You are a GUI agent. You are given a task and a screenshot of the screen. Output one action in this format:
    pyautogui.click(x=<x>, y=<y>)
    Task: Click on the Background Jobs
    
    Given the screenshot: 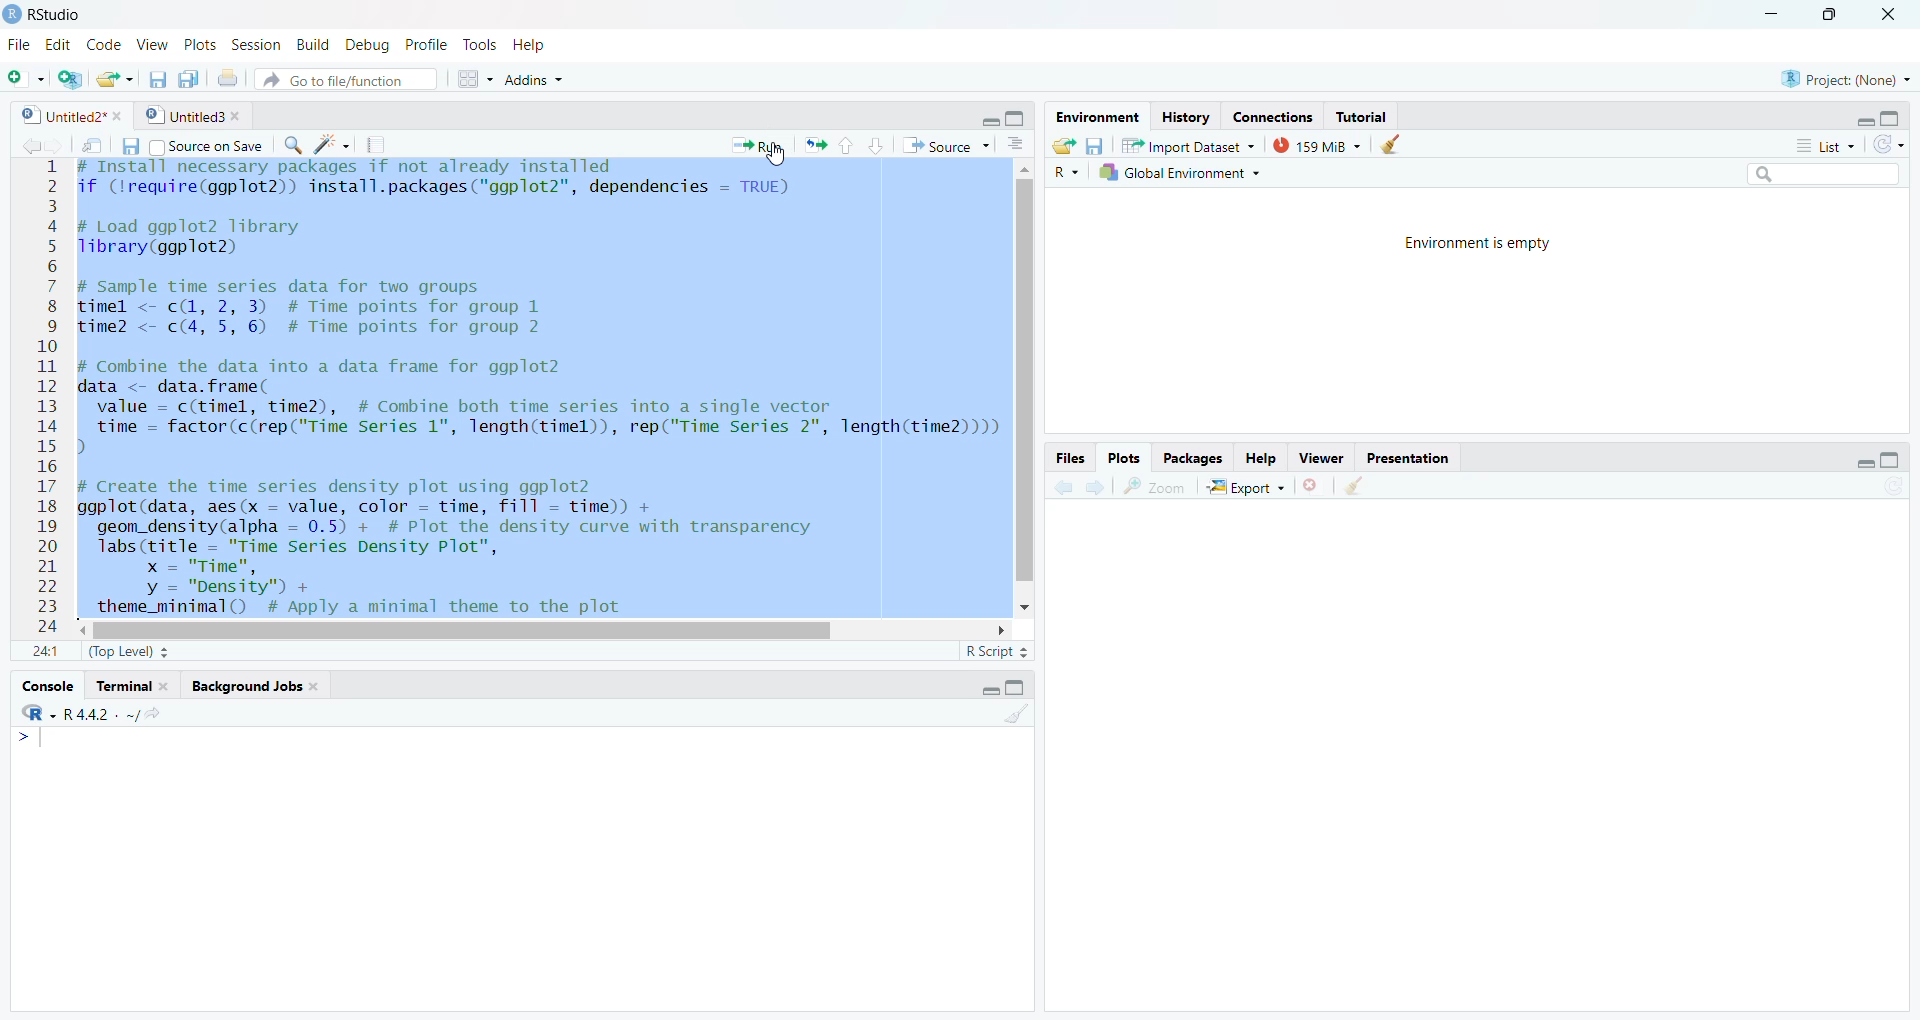 What is the action you would take?
    pyautogui.click(x=254, y=685)
    